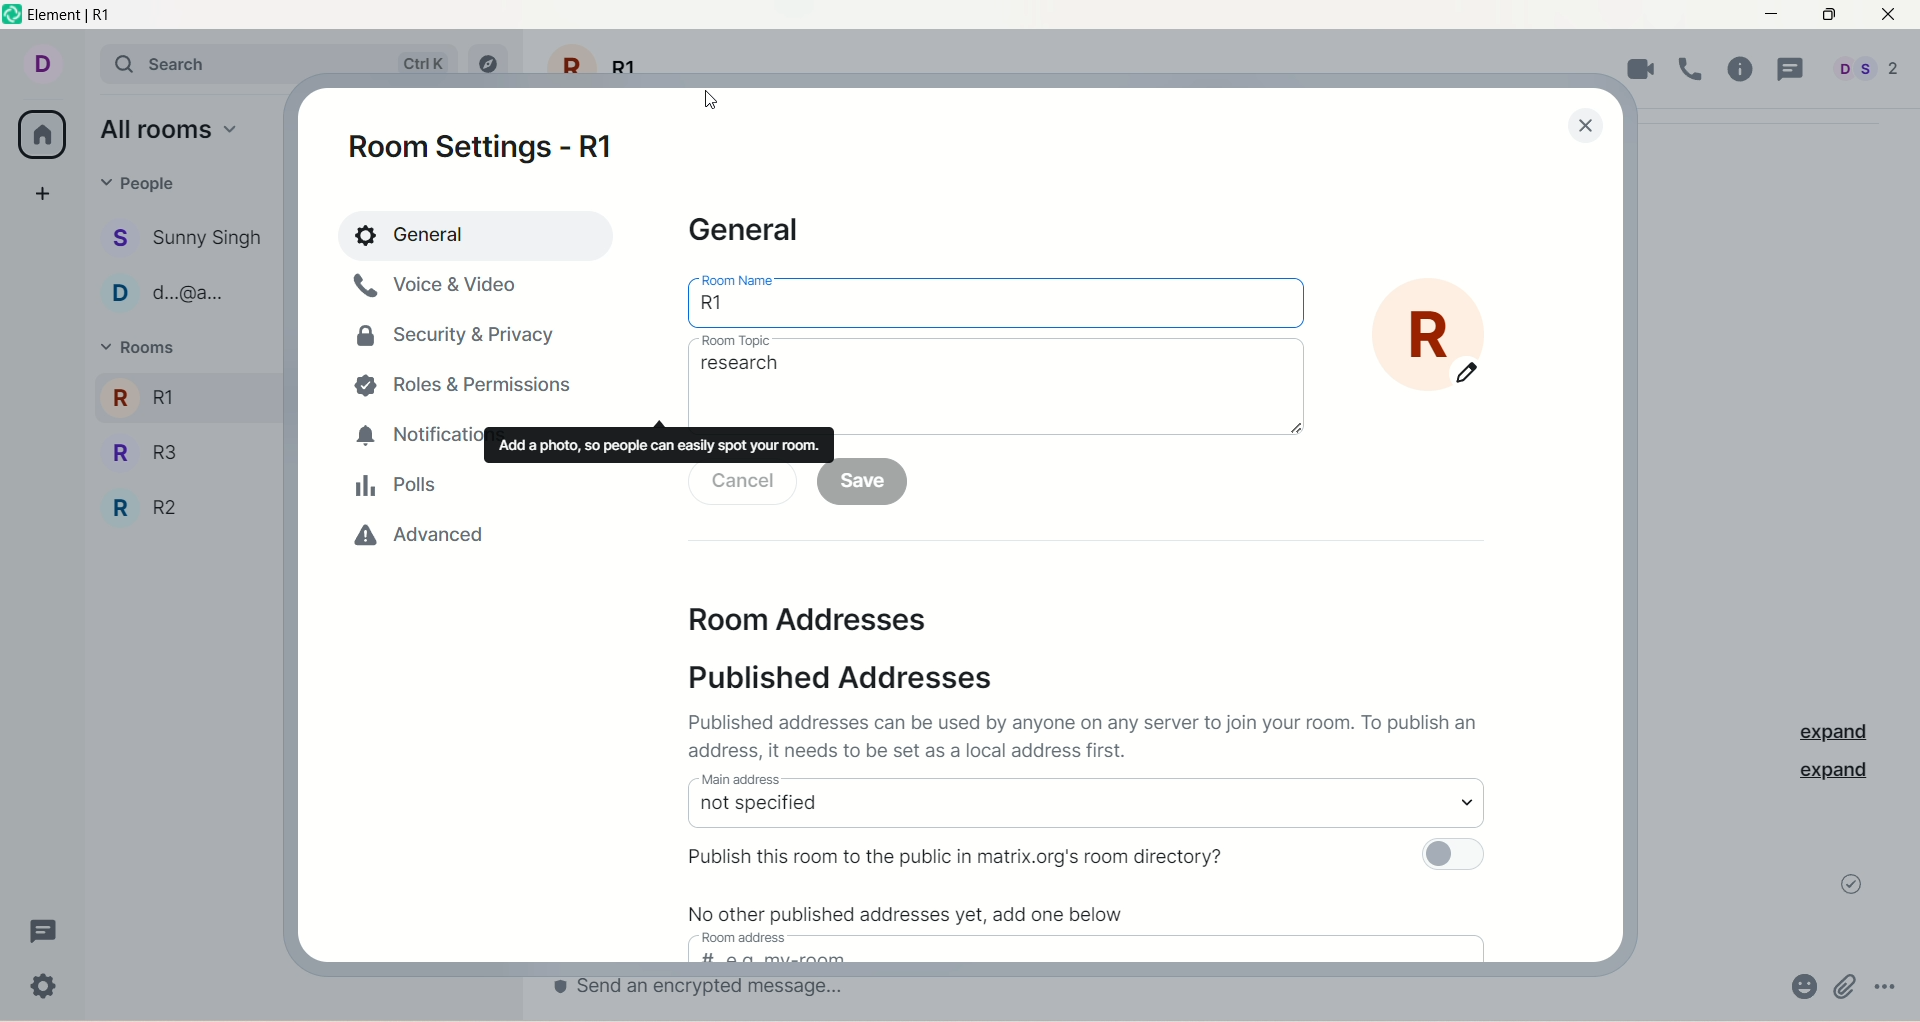 The image size is (1920, 1022). Describe the element at coordinates (710, 98) in the screenshot. I see `cursor` at that location.